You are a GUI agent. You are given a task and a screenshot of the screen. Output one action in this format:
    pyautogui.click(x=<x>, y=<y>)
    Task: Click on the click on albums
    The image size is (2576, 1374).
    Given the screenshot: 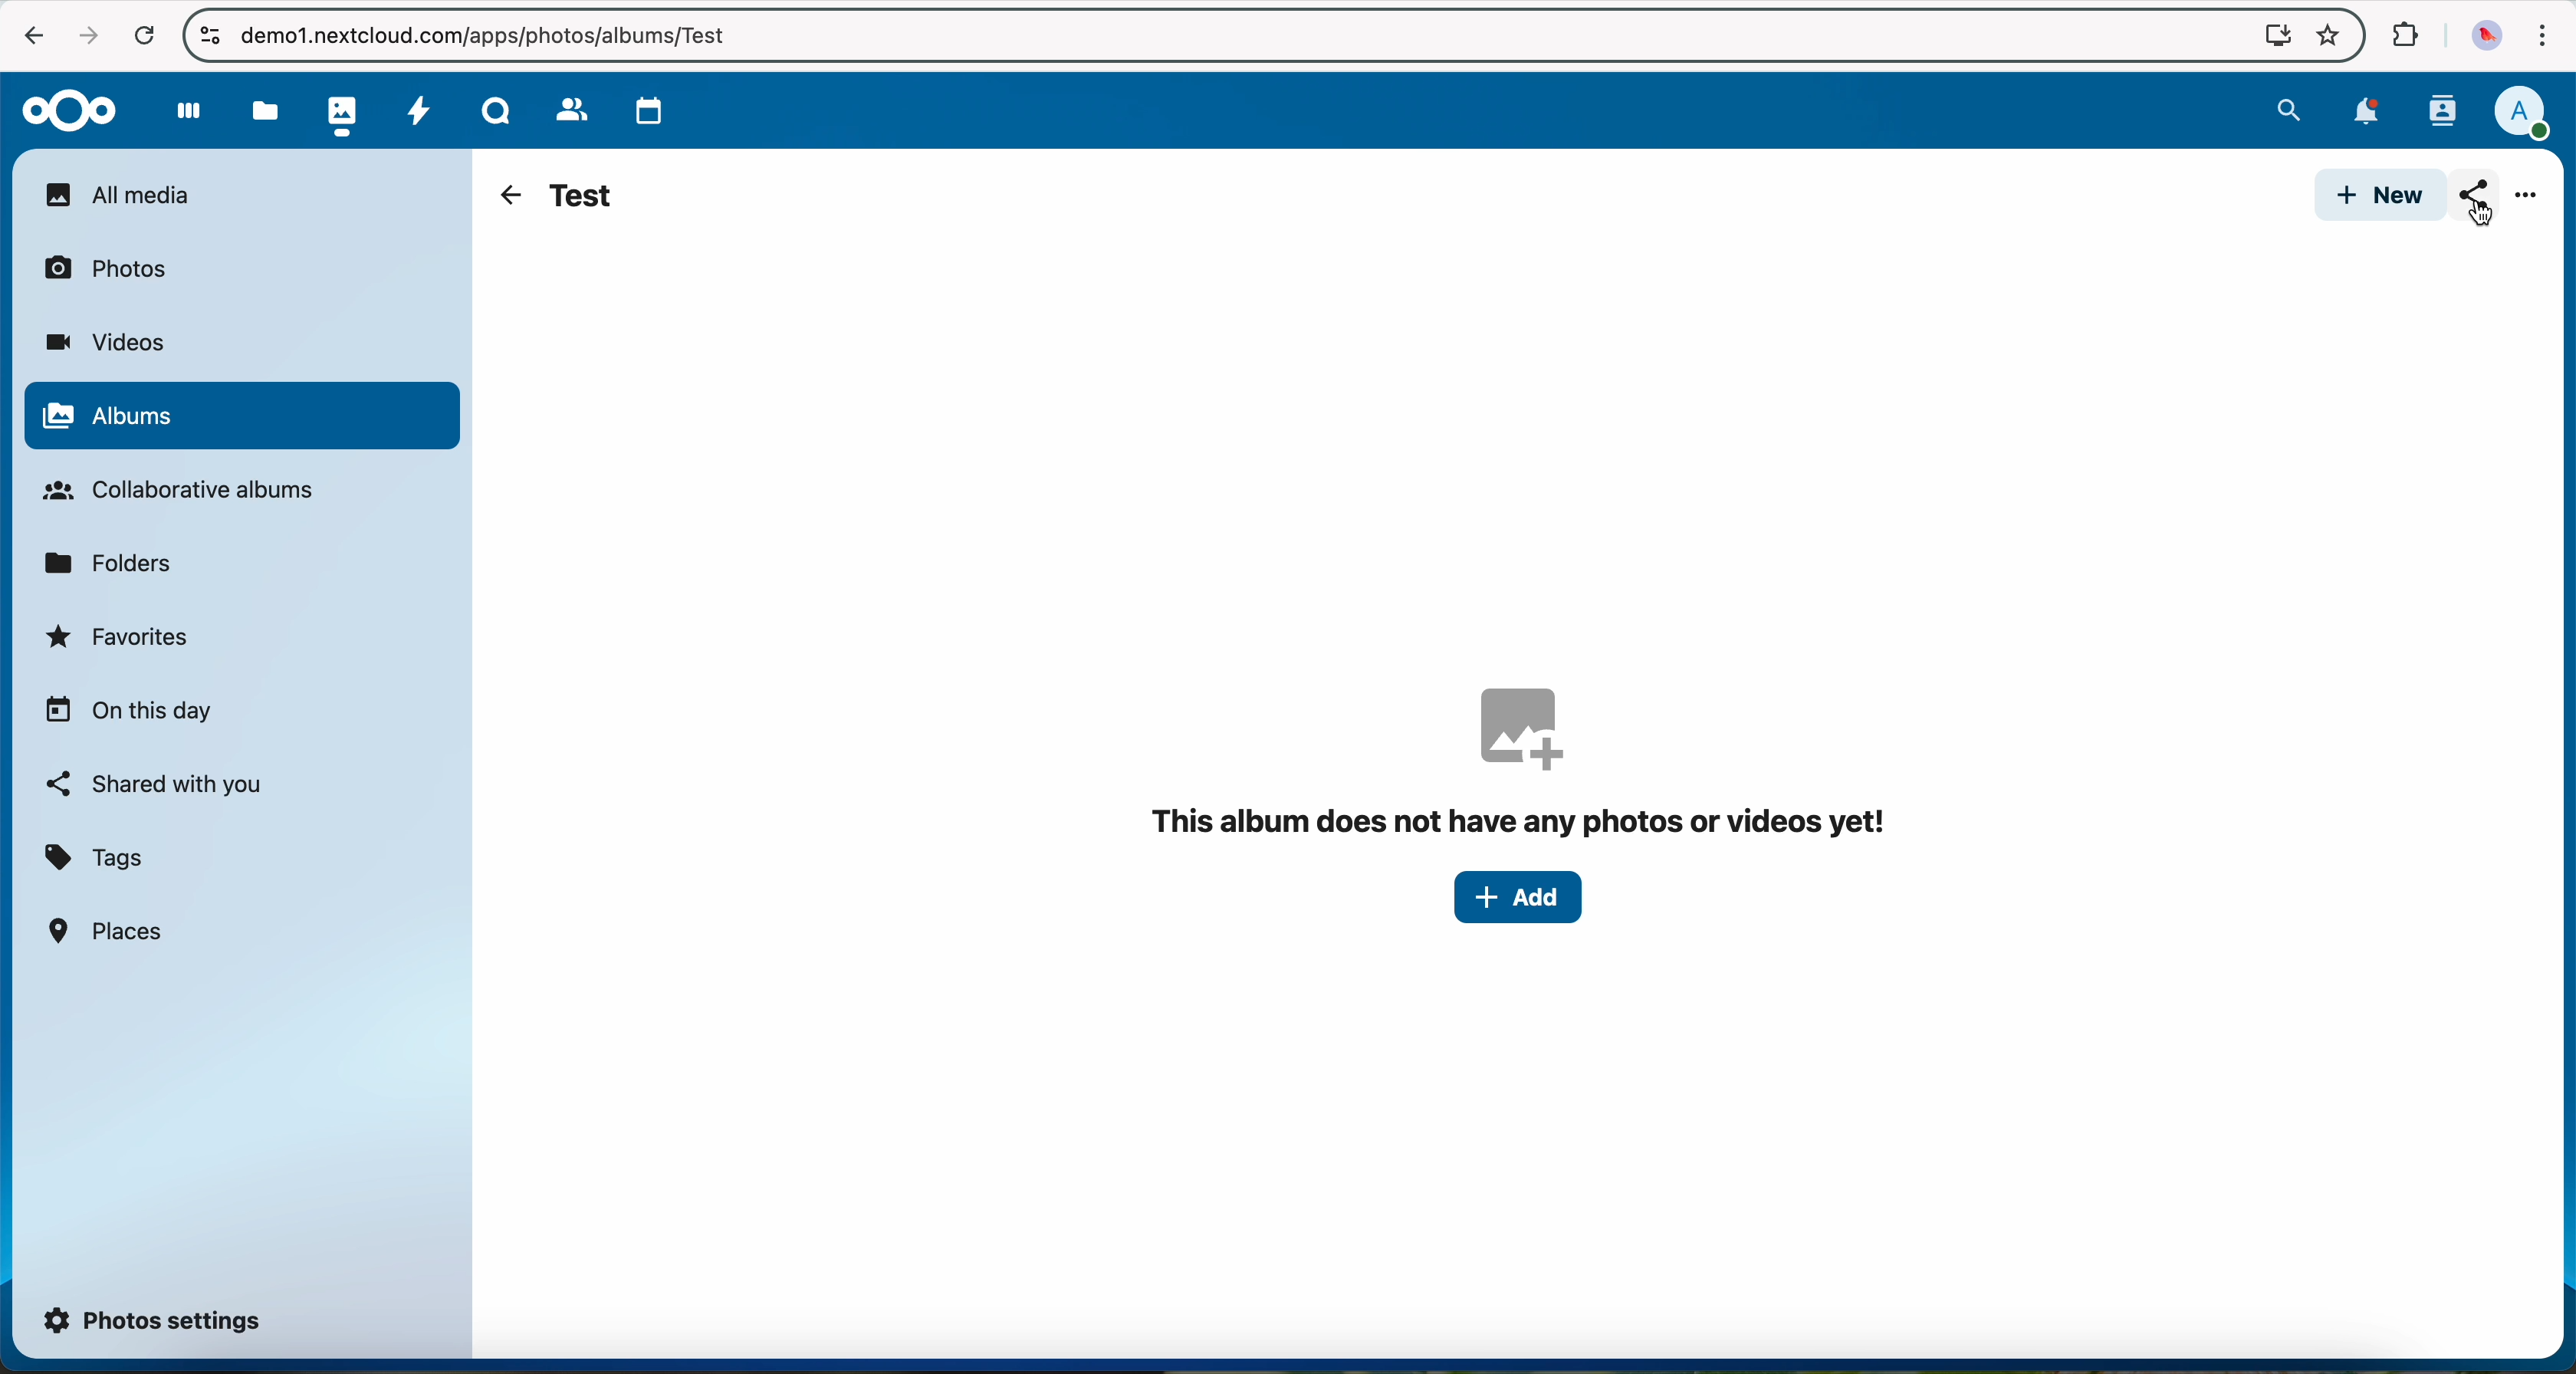 What is the action you would take?
    pyautogui.click(x=241, y=418)
    